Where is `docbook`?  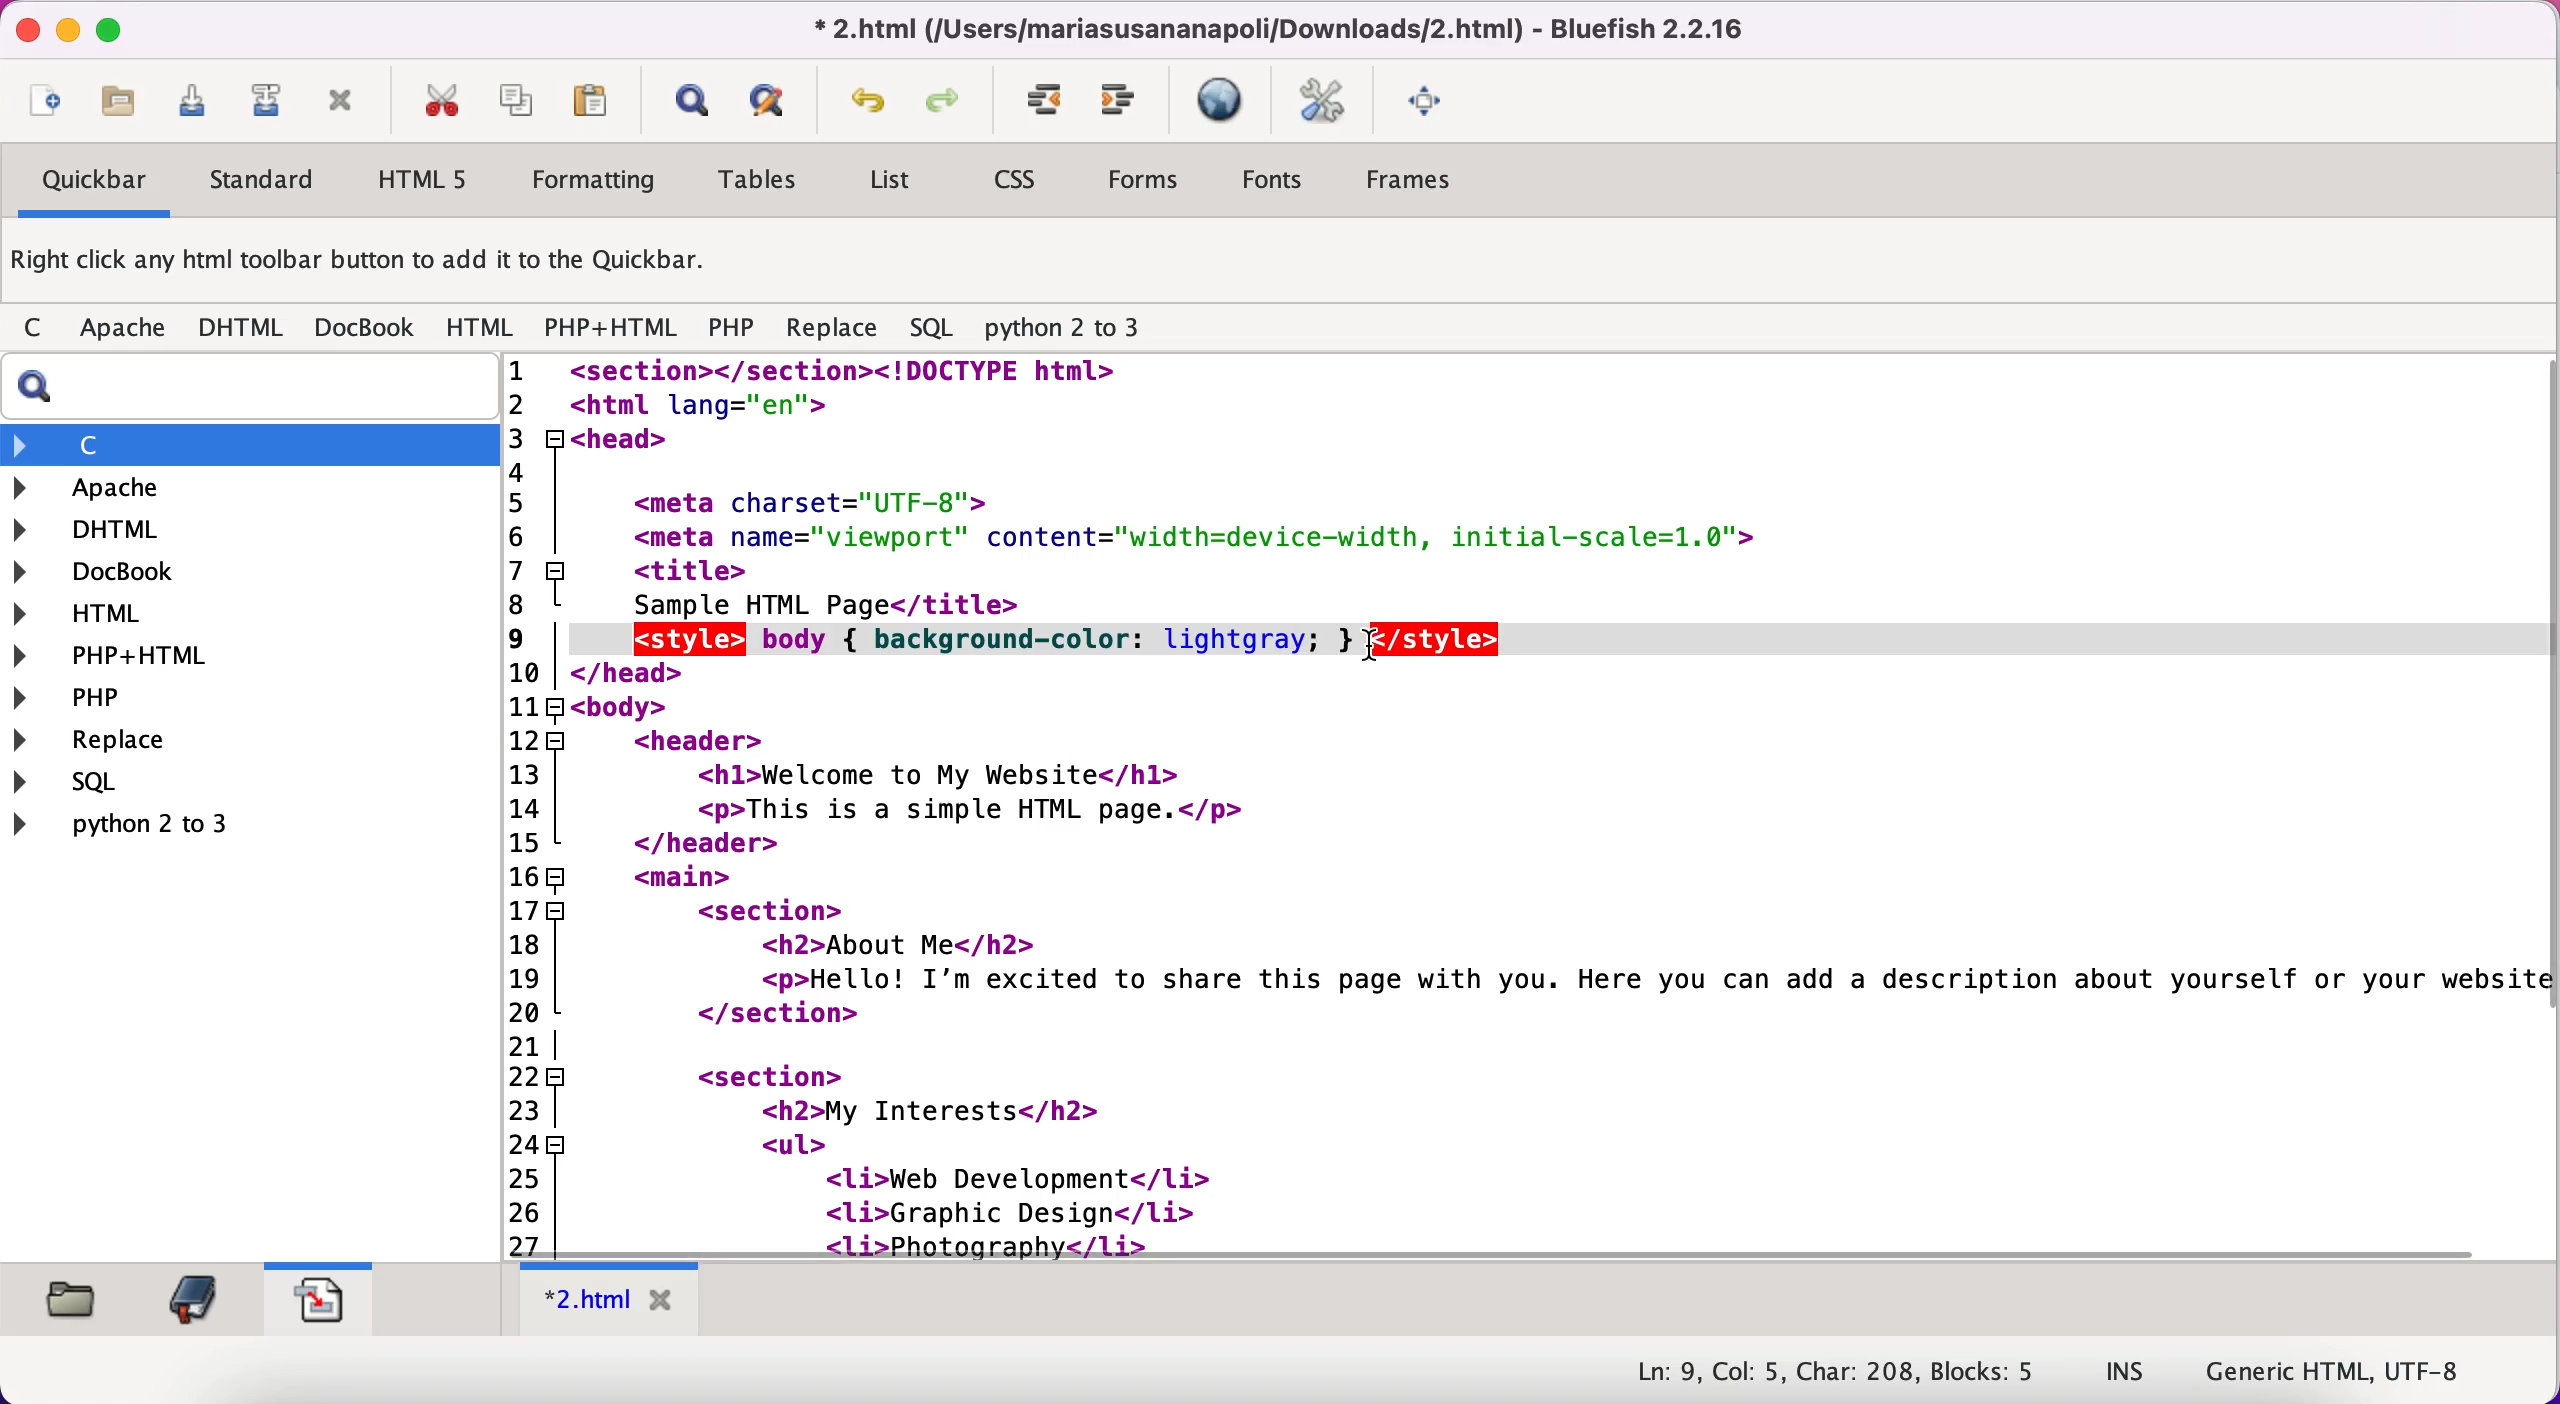 docbook is located at coordinates (366, 326).